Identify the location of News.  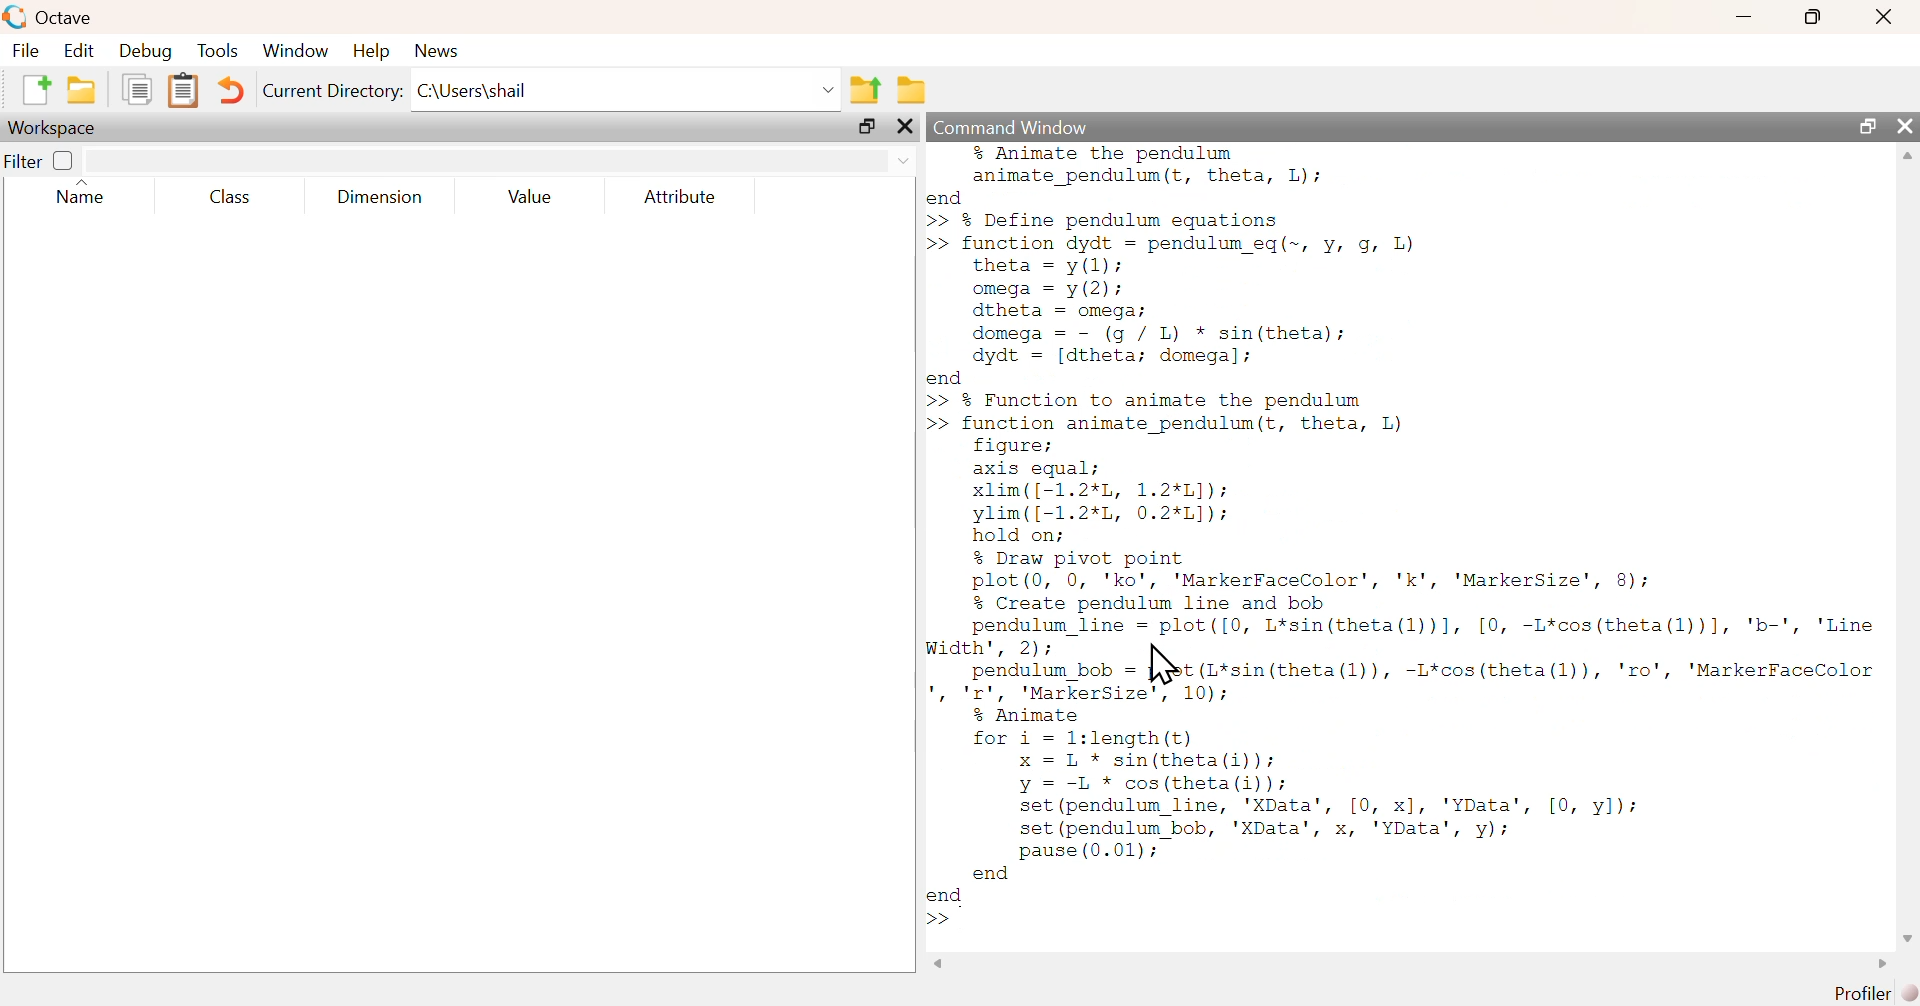
(440, 50).